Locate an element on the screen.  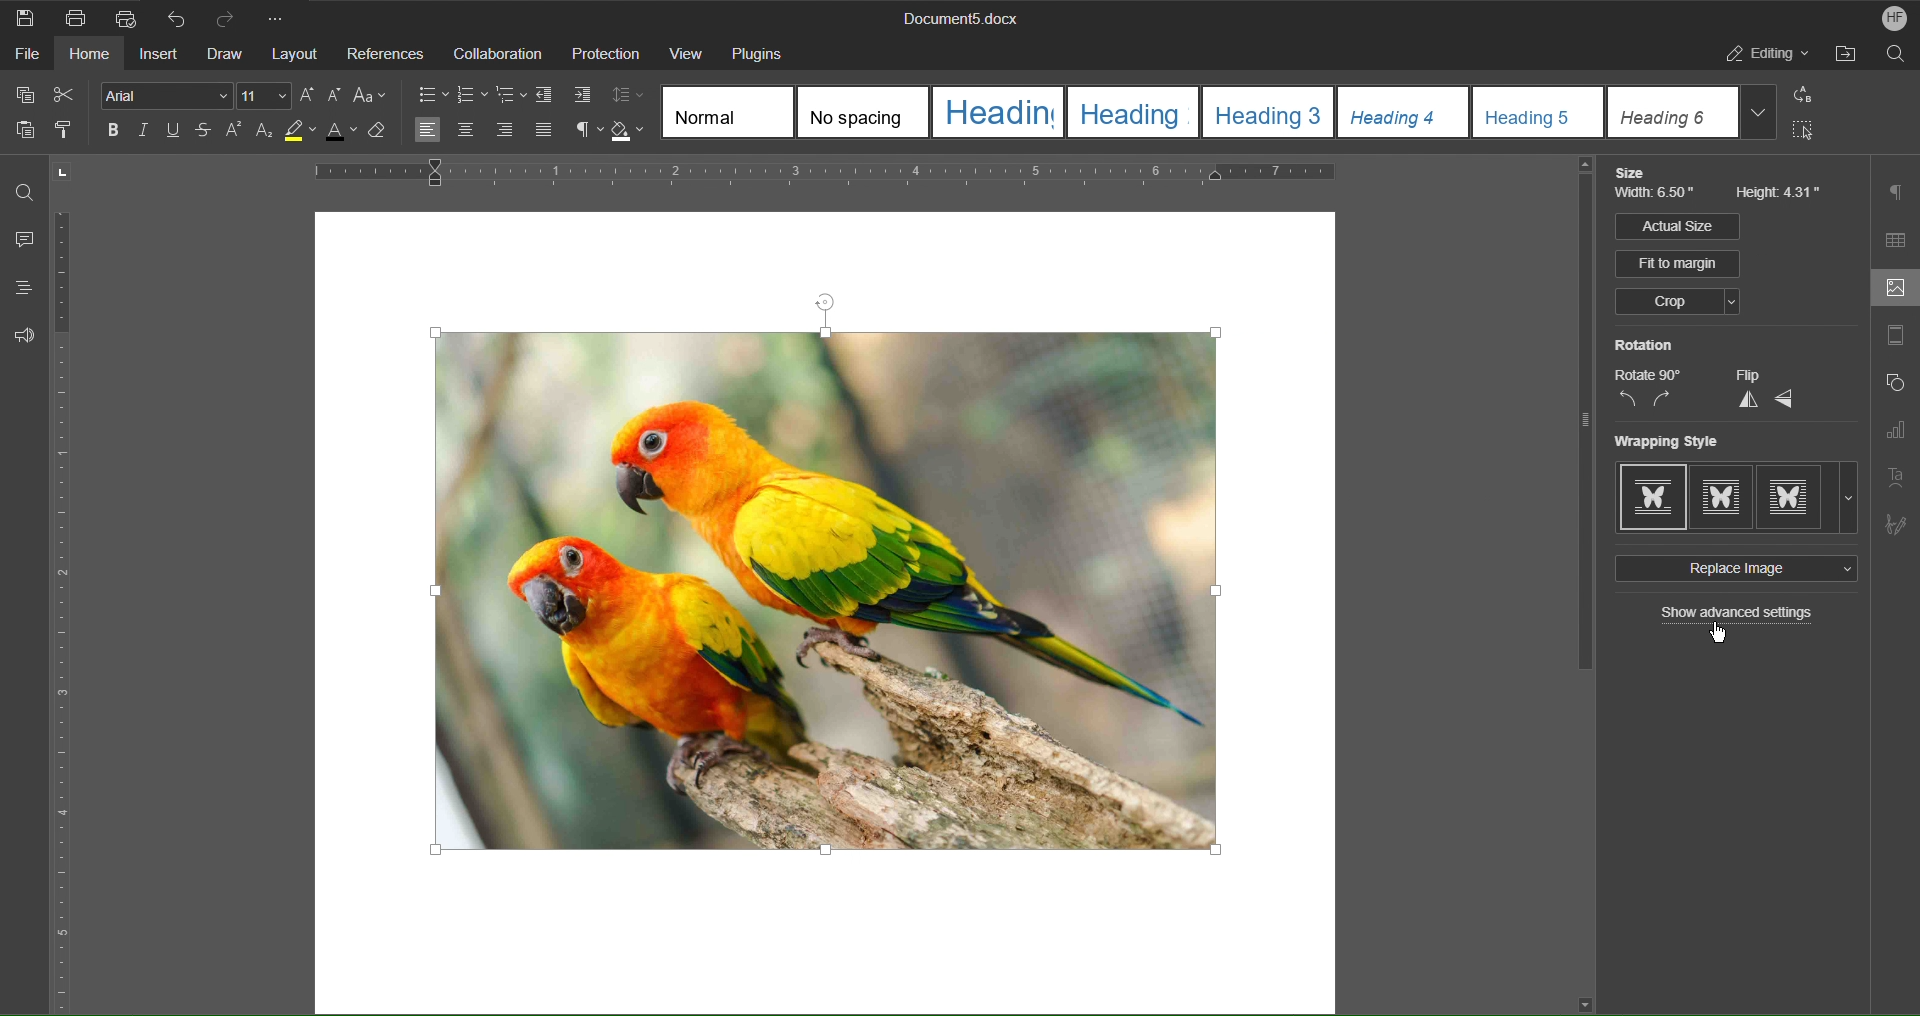
Open File Location is located at coordinates (1849, 57).